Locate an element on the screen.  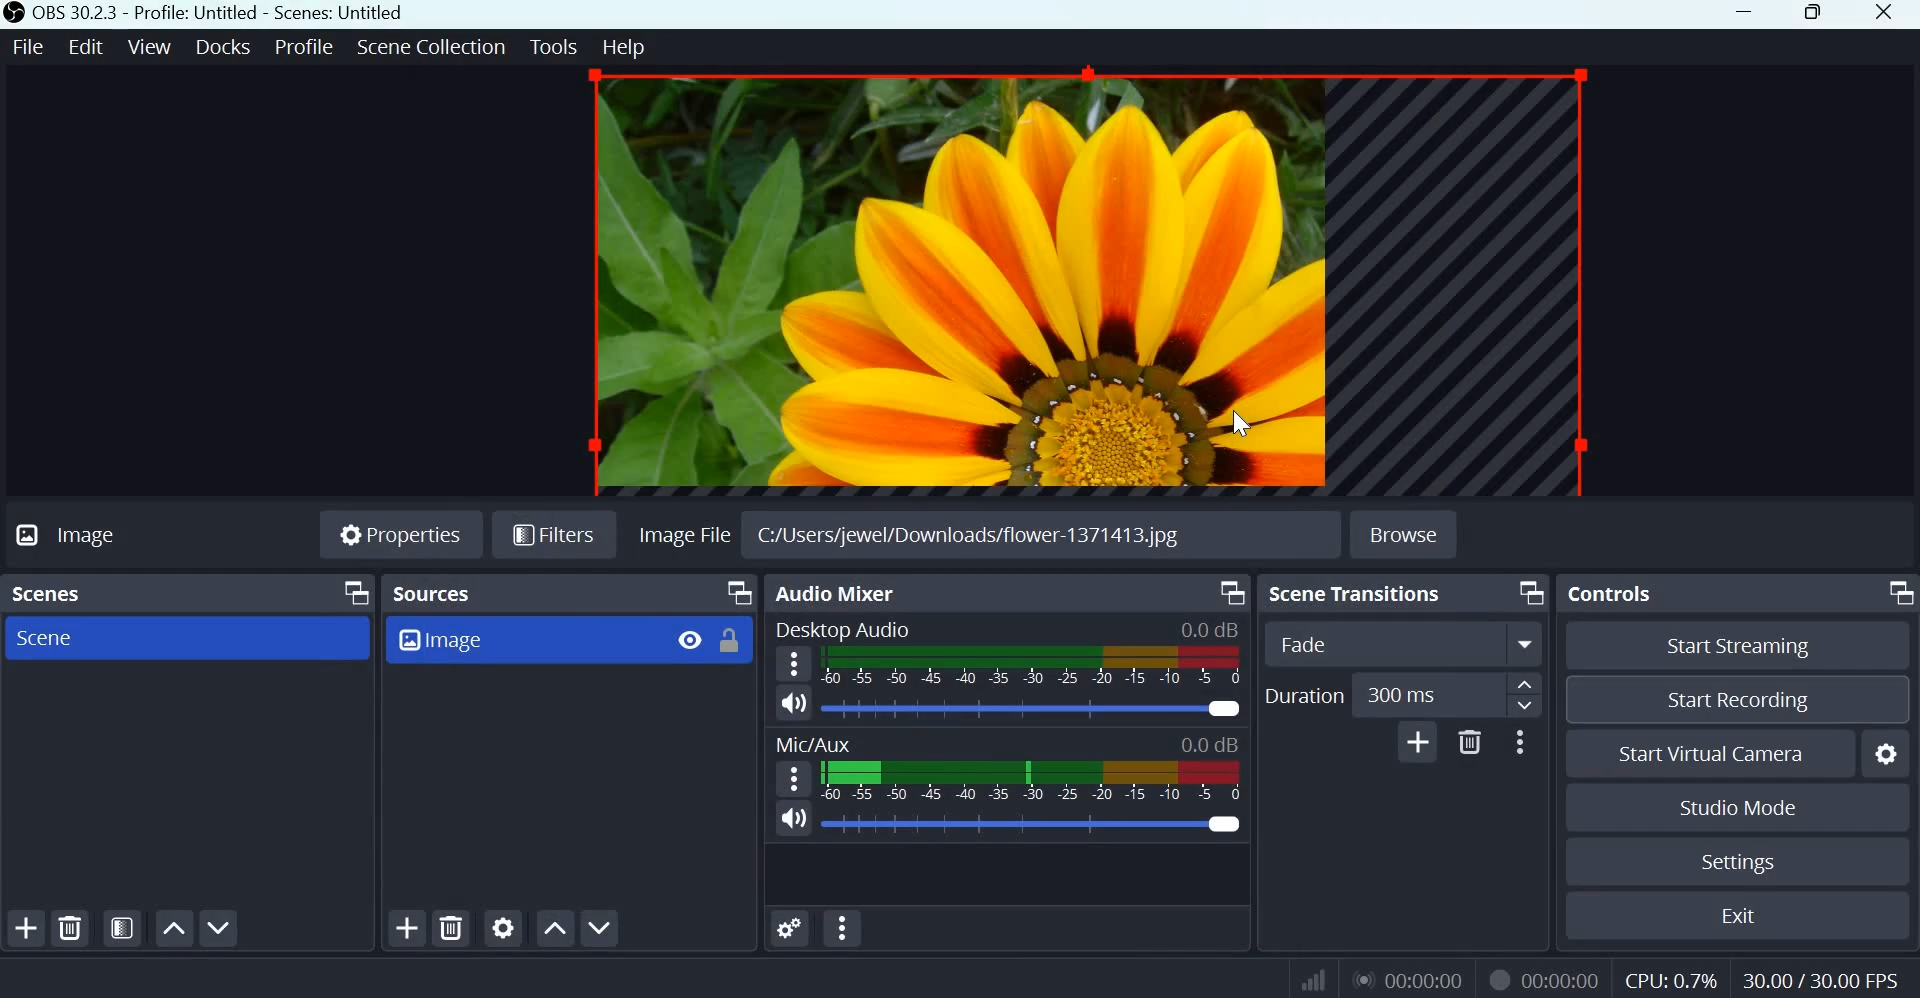
Advanced Audio Properties is located at coordinates (787, 927).